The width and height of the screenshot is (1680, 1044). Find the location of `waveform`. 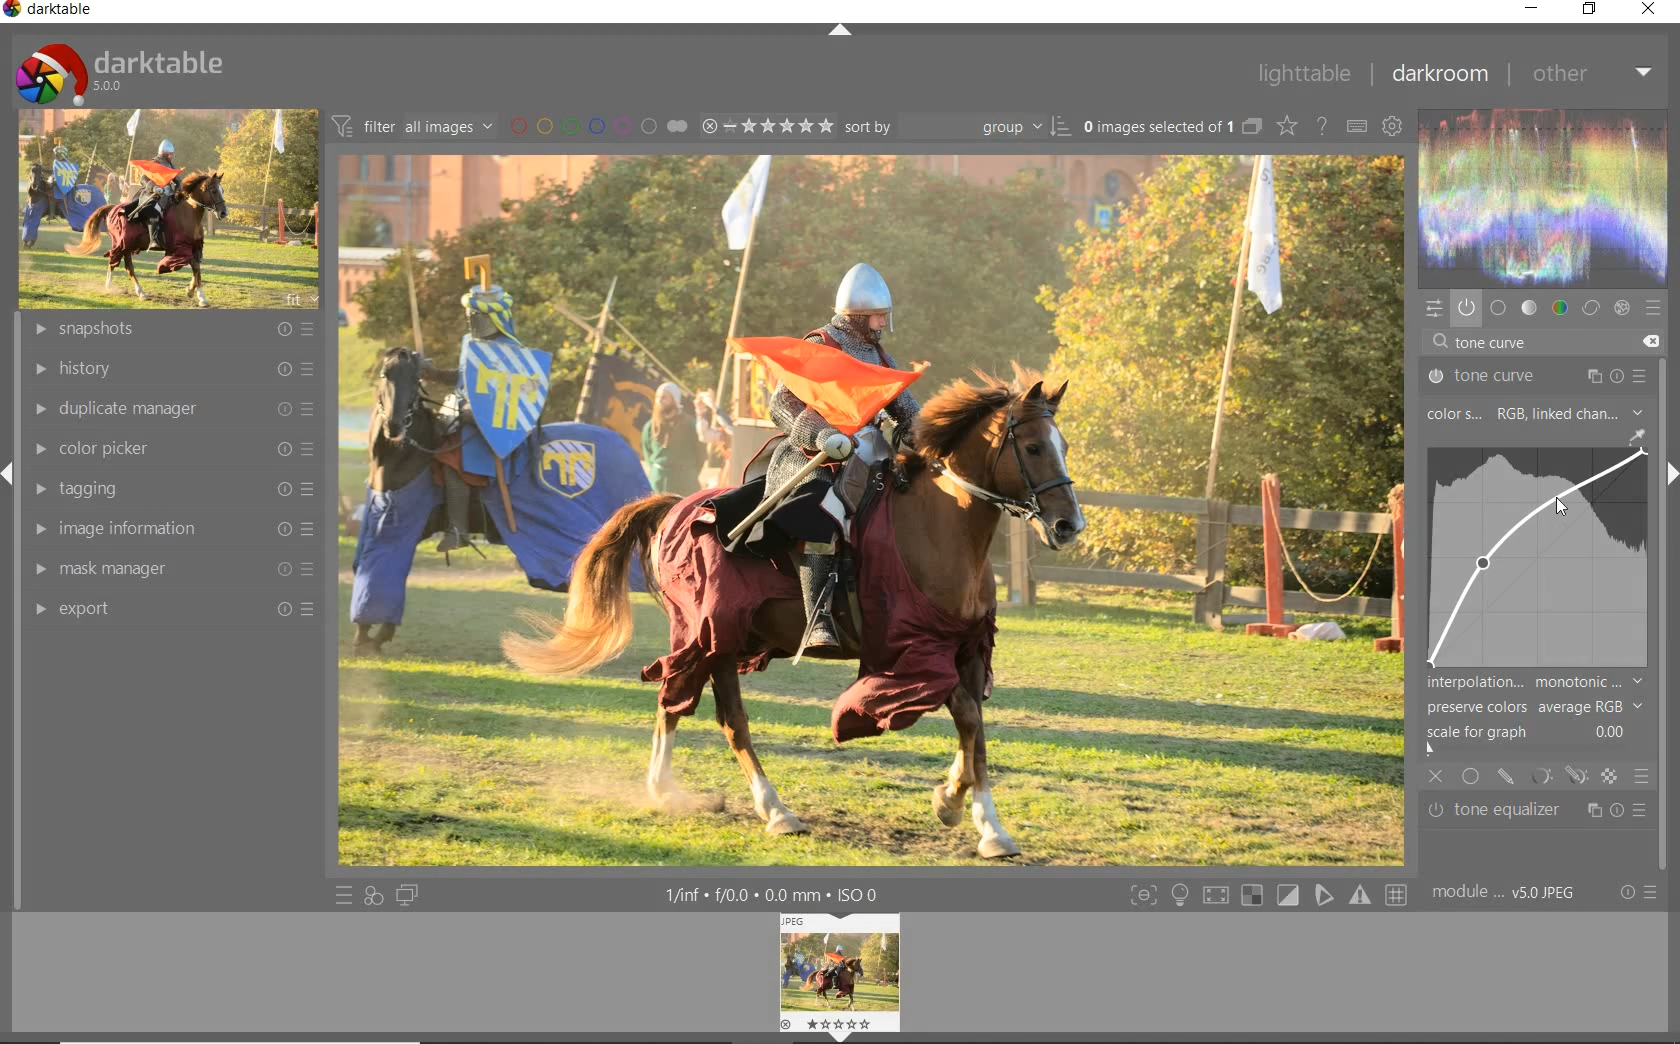

waveform is located at coordinates (1544, 196).